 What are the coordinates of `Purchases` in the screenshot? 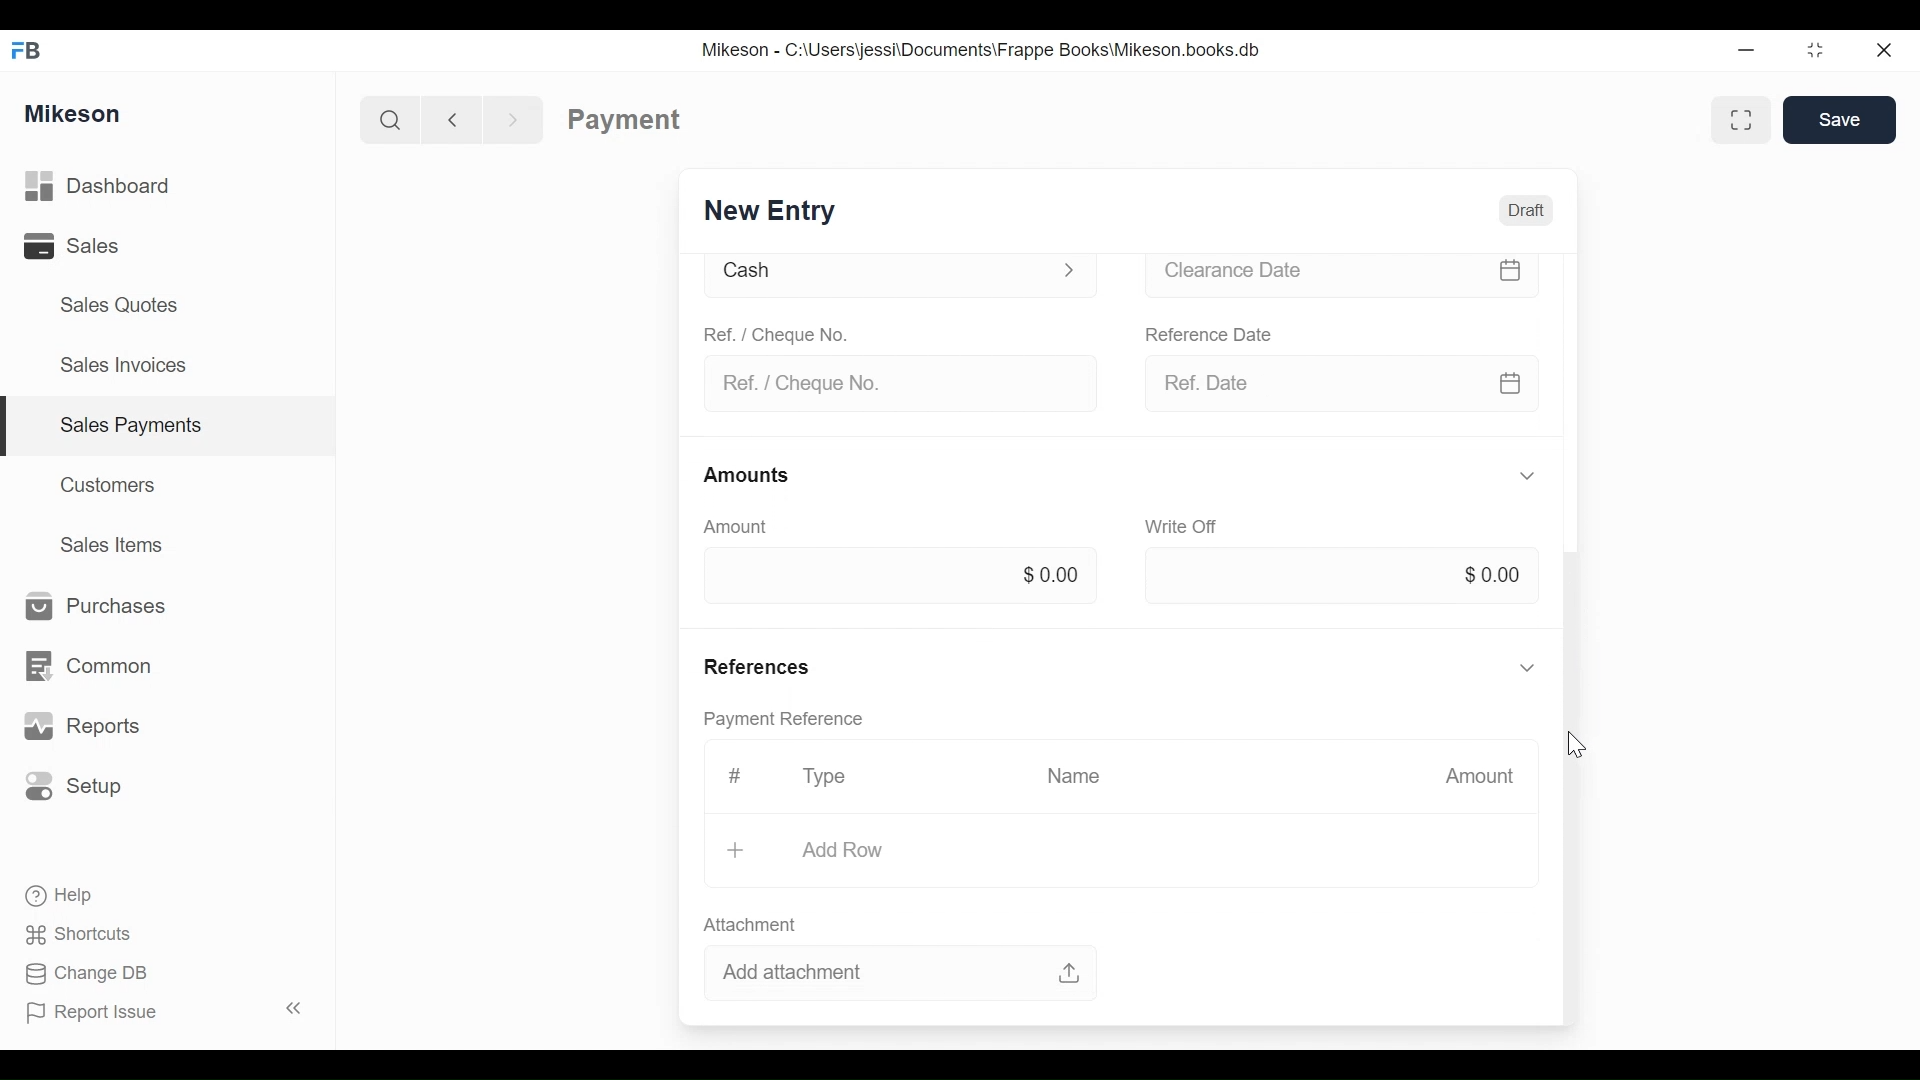 It's located at (95, 606).